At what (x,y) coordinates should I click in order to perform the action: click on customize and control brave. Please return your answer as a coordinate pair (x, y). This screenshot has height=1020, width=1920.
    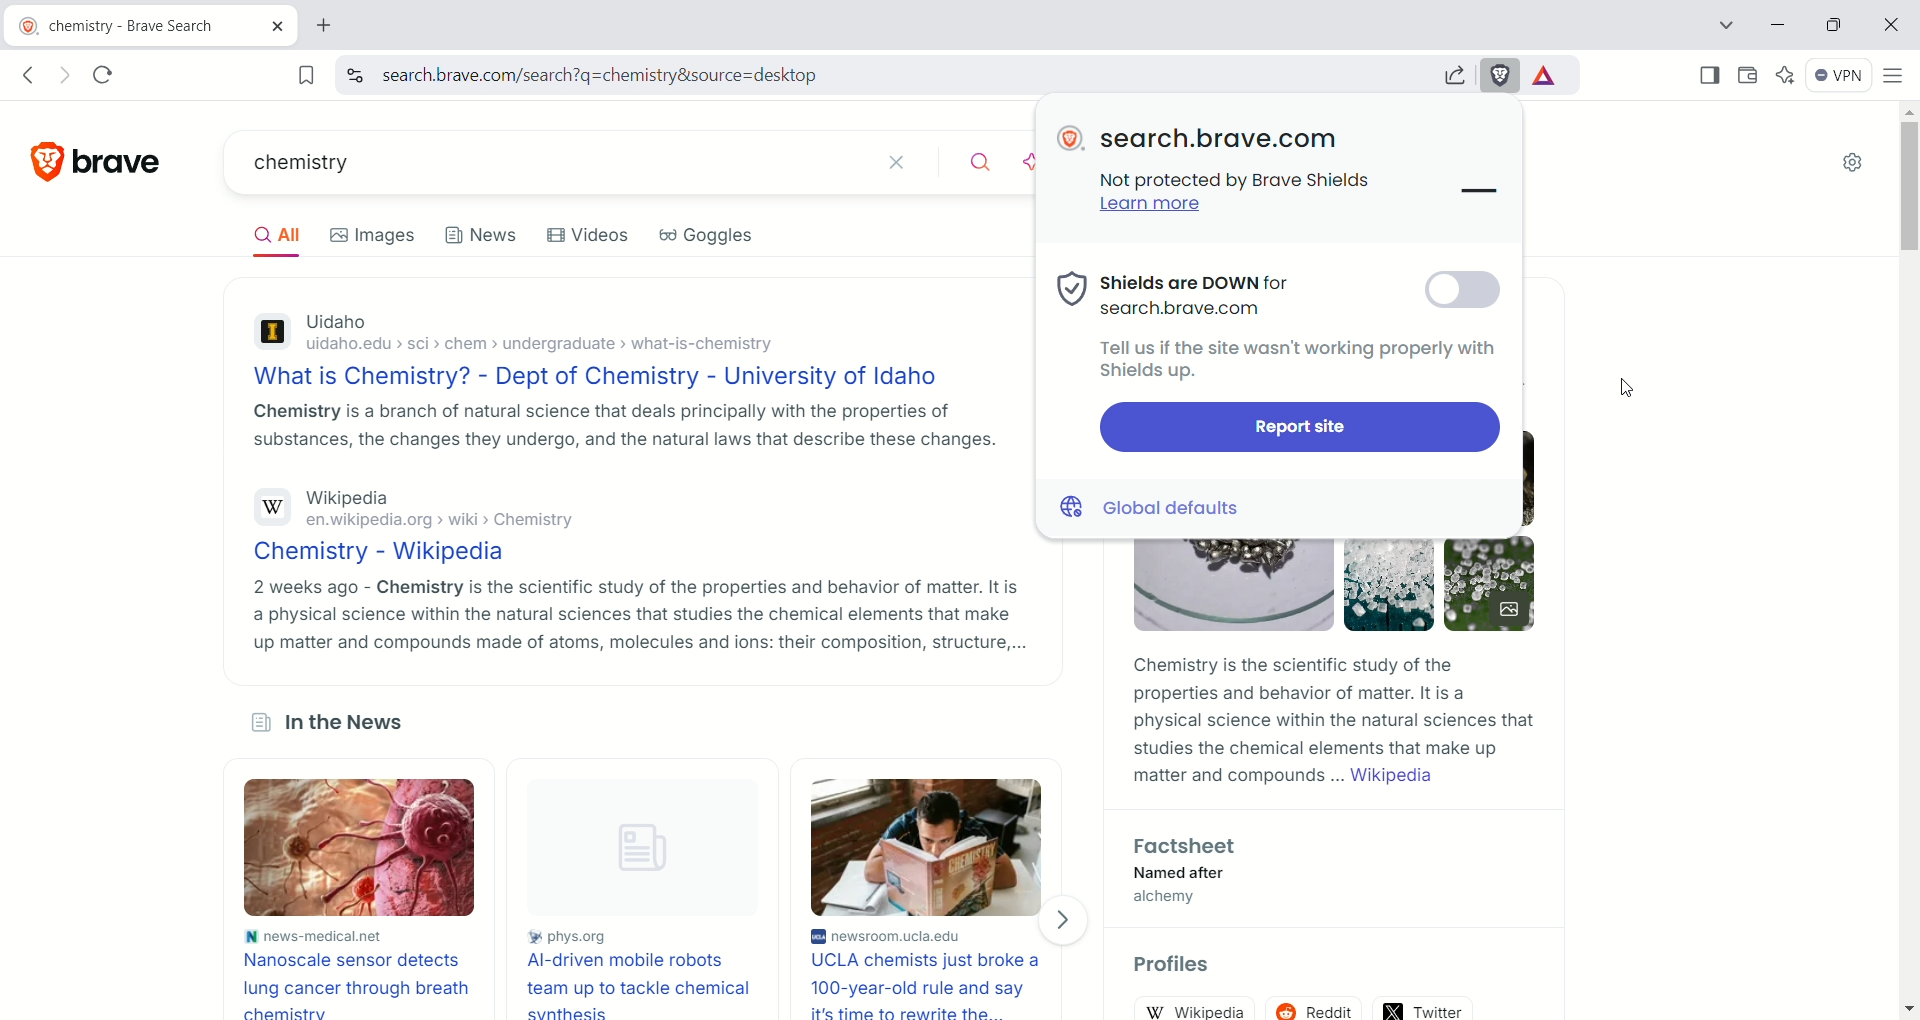
    Looking at the image, I should click on (1897, 79).